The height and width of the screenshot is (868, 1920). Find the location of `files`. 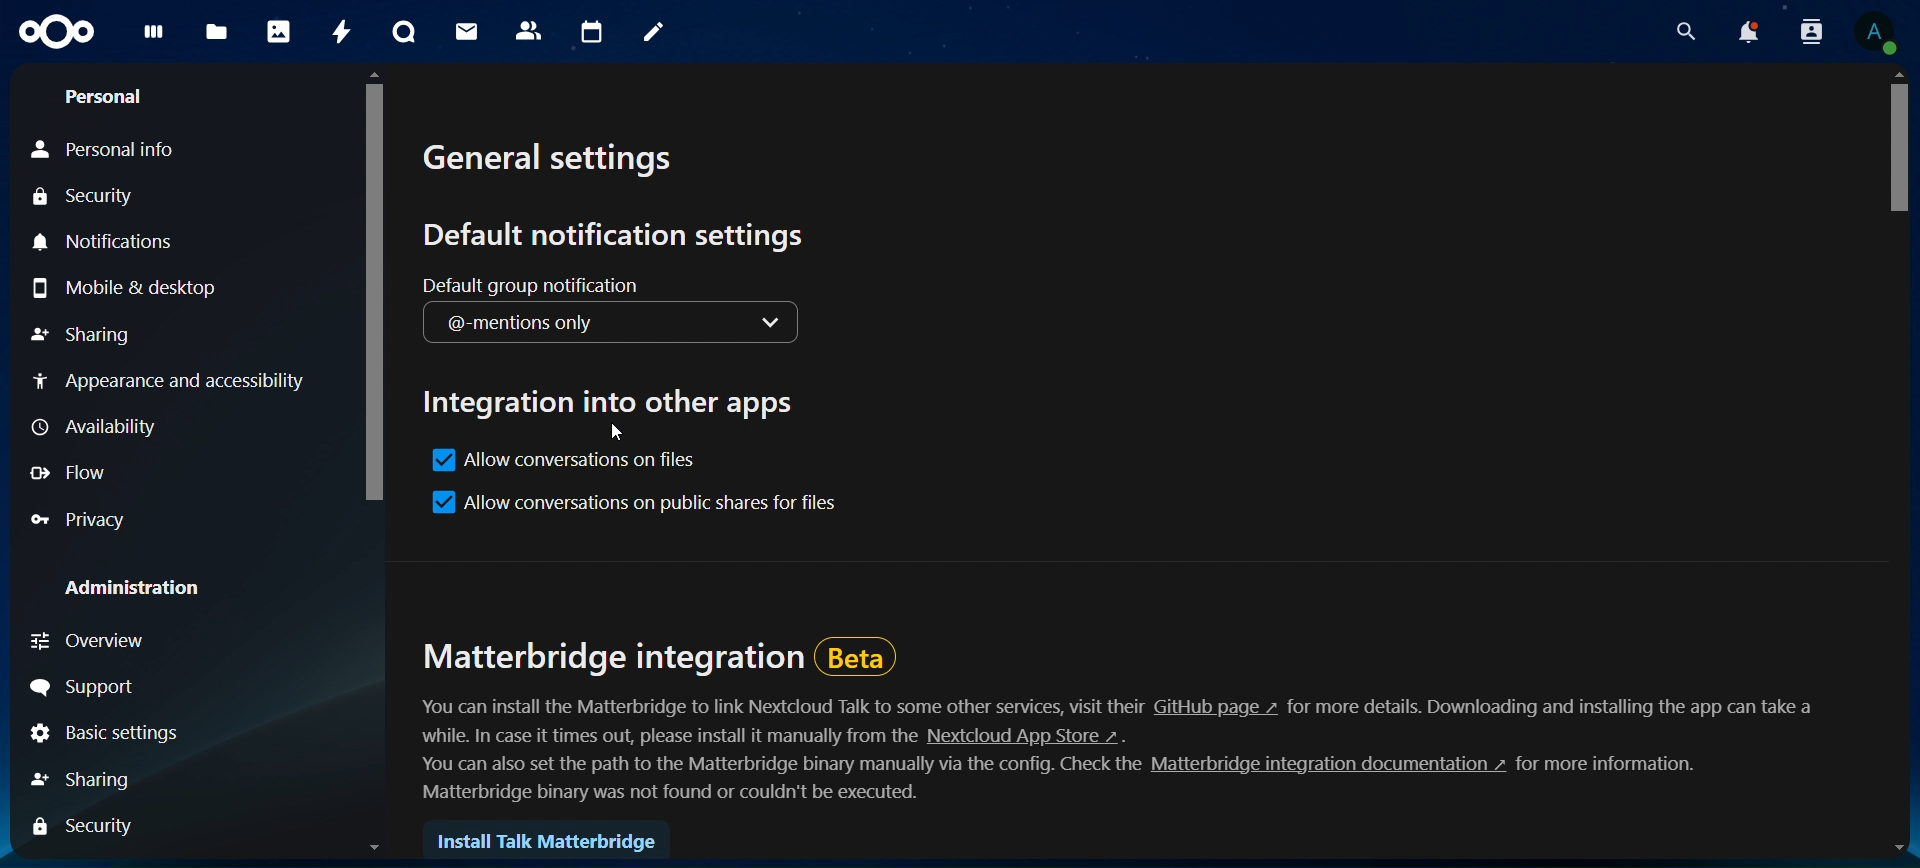

files is located at coordinates (220, 33).